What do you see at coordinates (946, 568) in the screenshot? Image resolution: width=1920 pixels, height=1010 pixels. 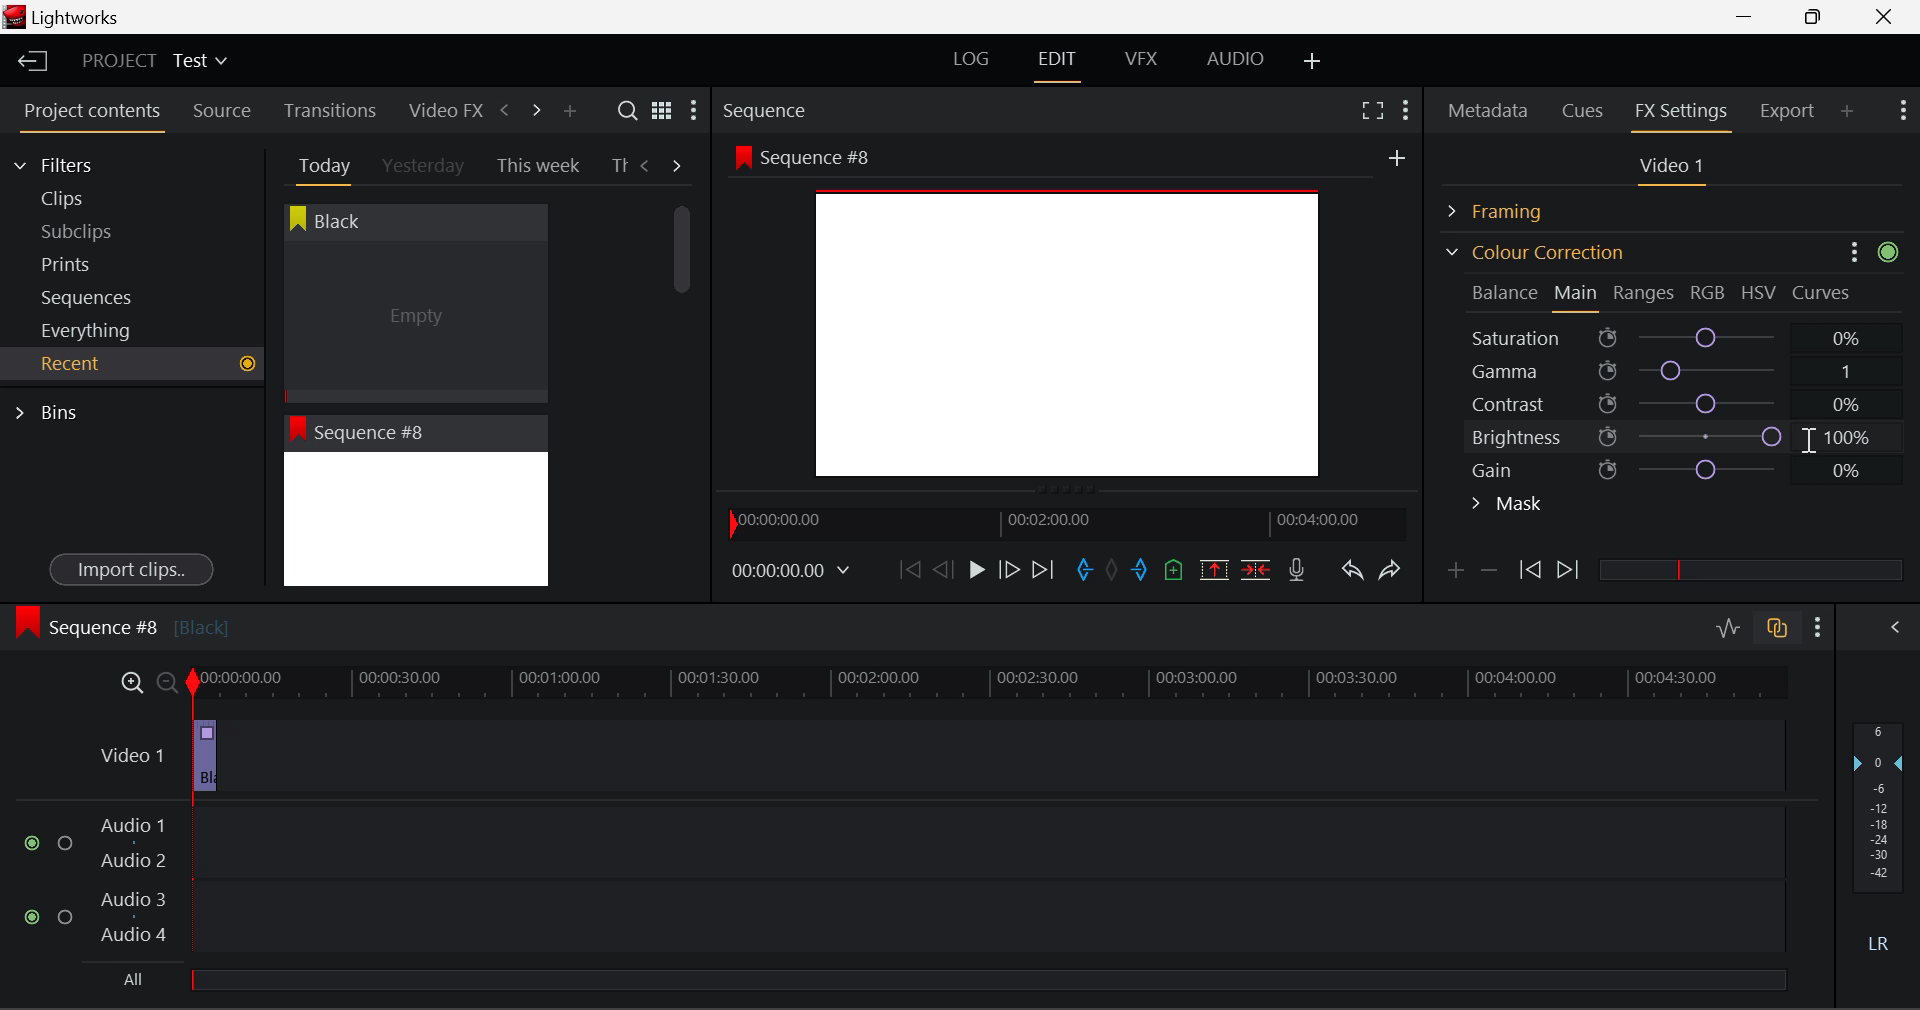 I see `Go Back` at bounding box center [946, 568].